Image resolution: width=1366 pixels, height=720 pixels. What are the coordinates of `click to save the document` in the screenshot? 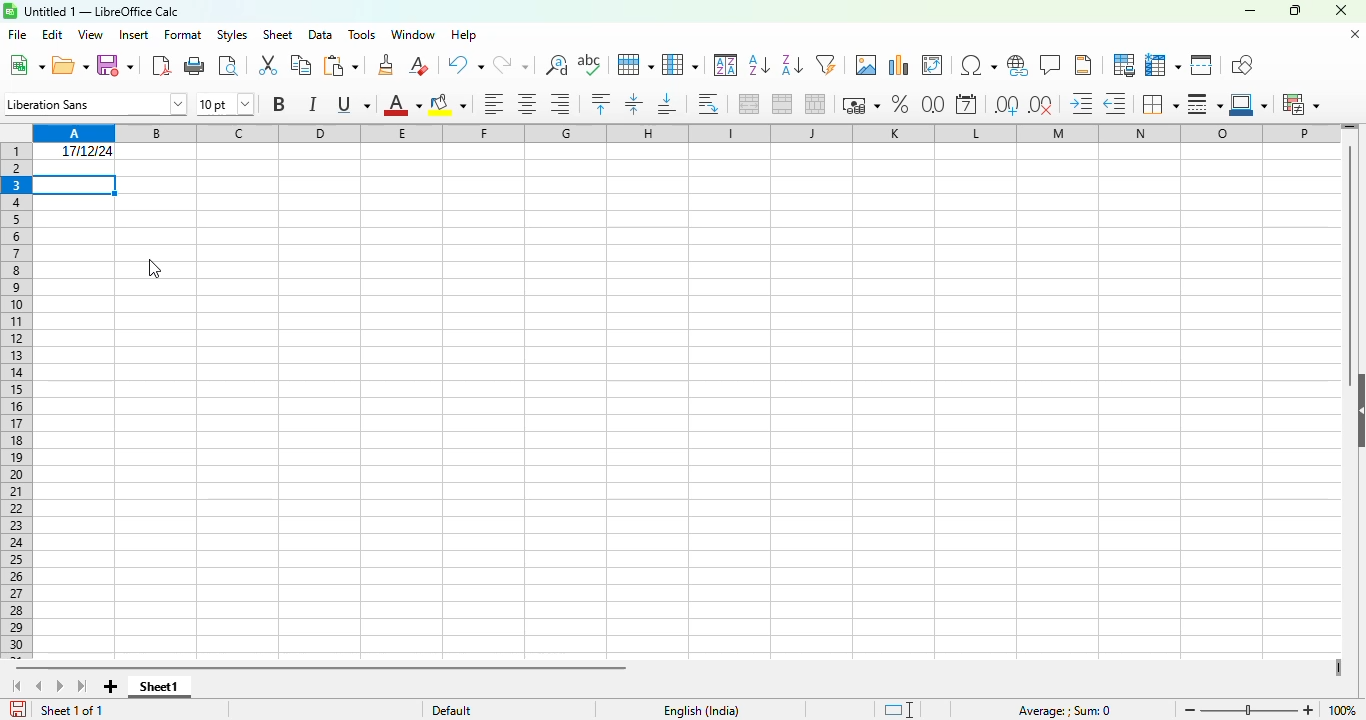 It's located at (18, 710).